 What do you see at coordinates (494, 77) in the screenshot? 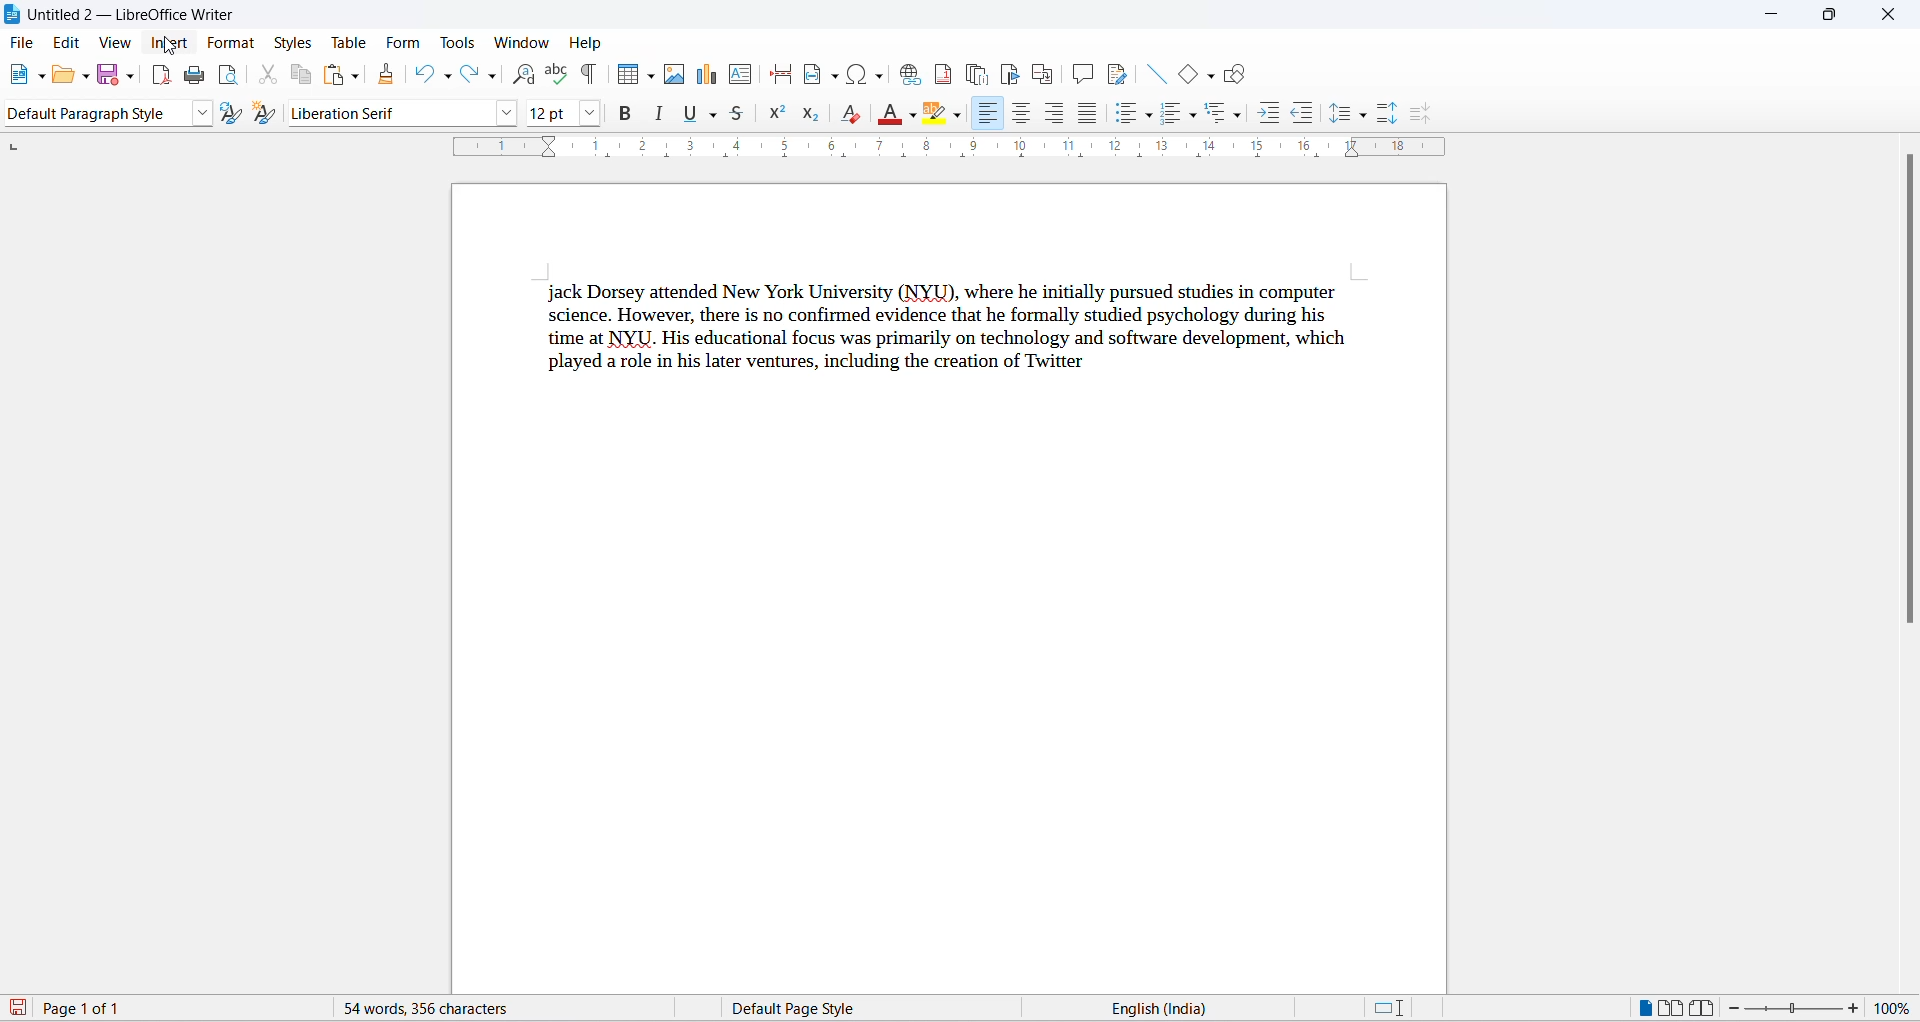
I see `redo options` at bounding box center [494, 77].